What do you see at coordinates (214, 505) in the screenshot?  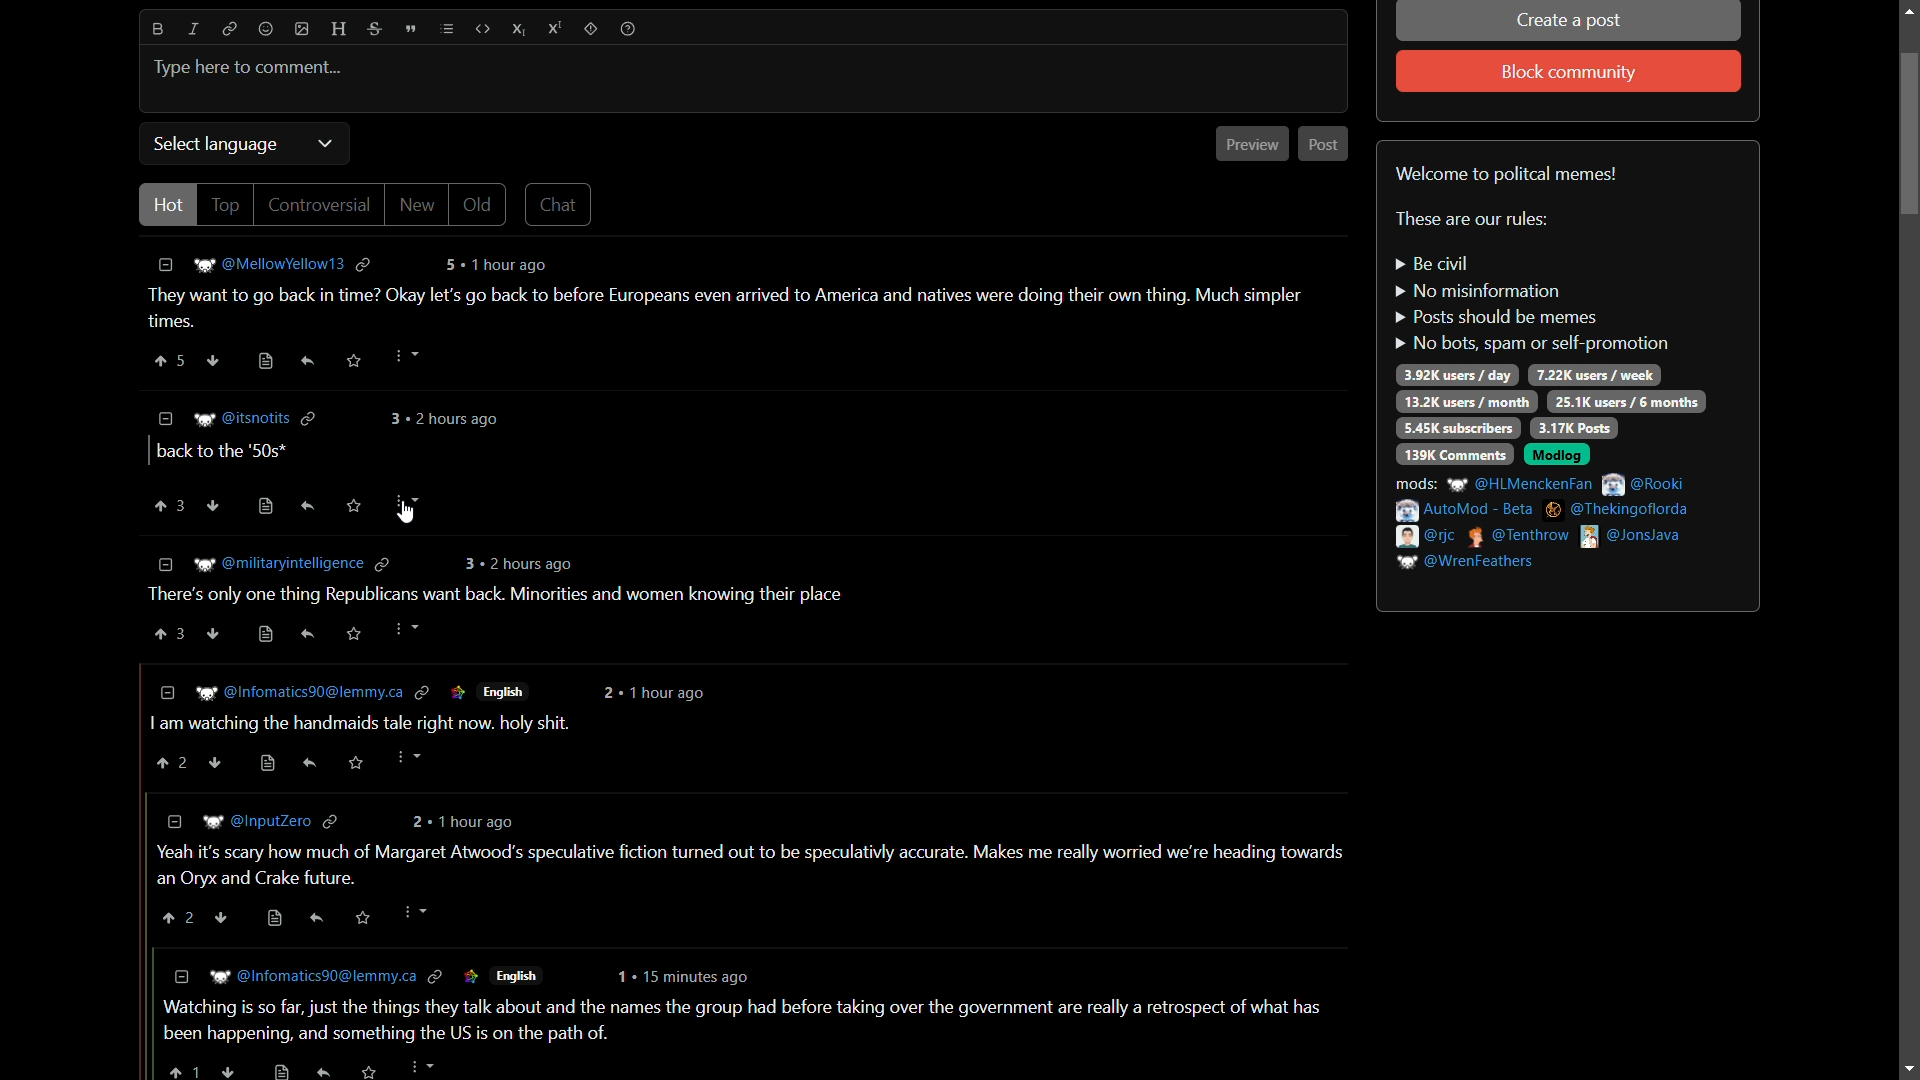 I see `ownvote` at bounding box center [214, 505].